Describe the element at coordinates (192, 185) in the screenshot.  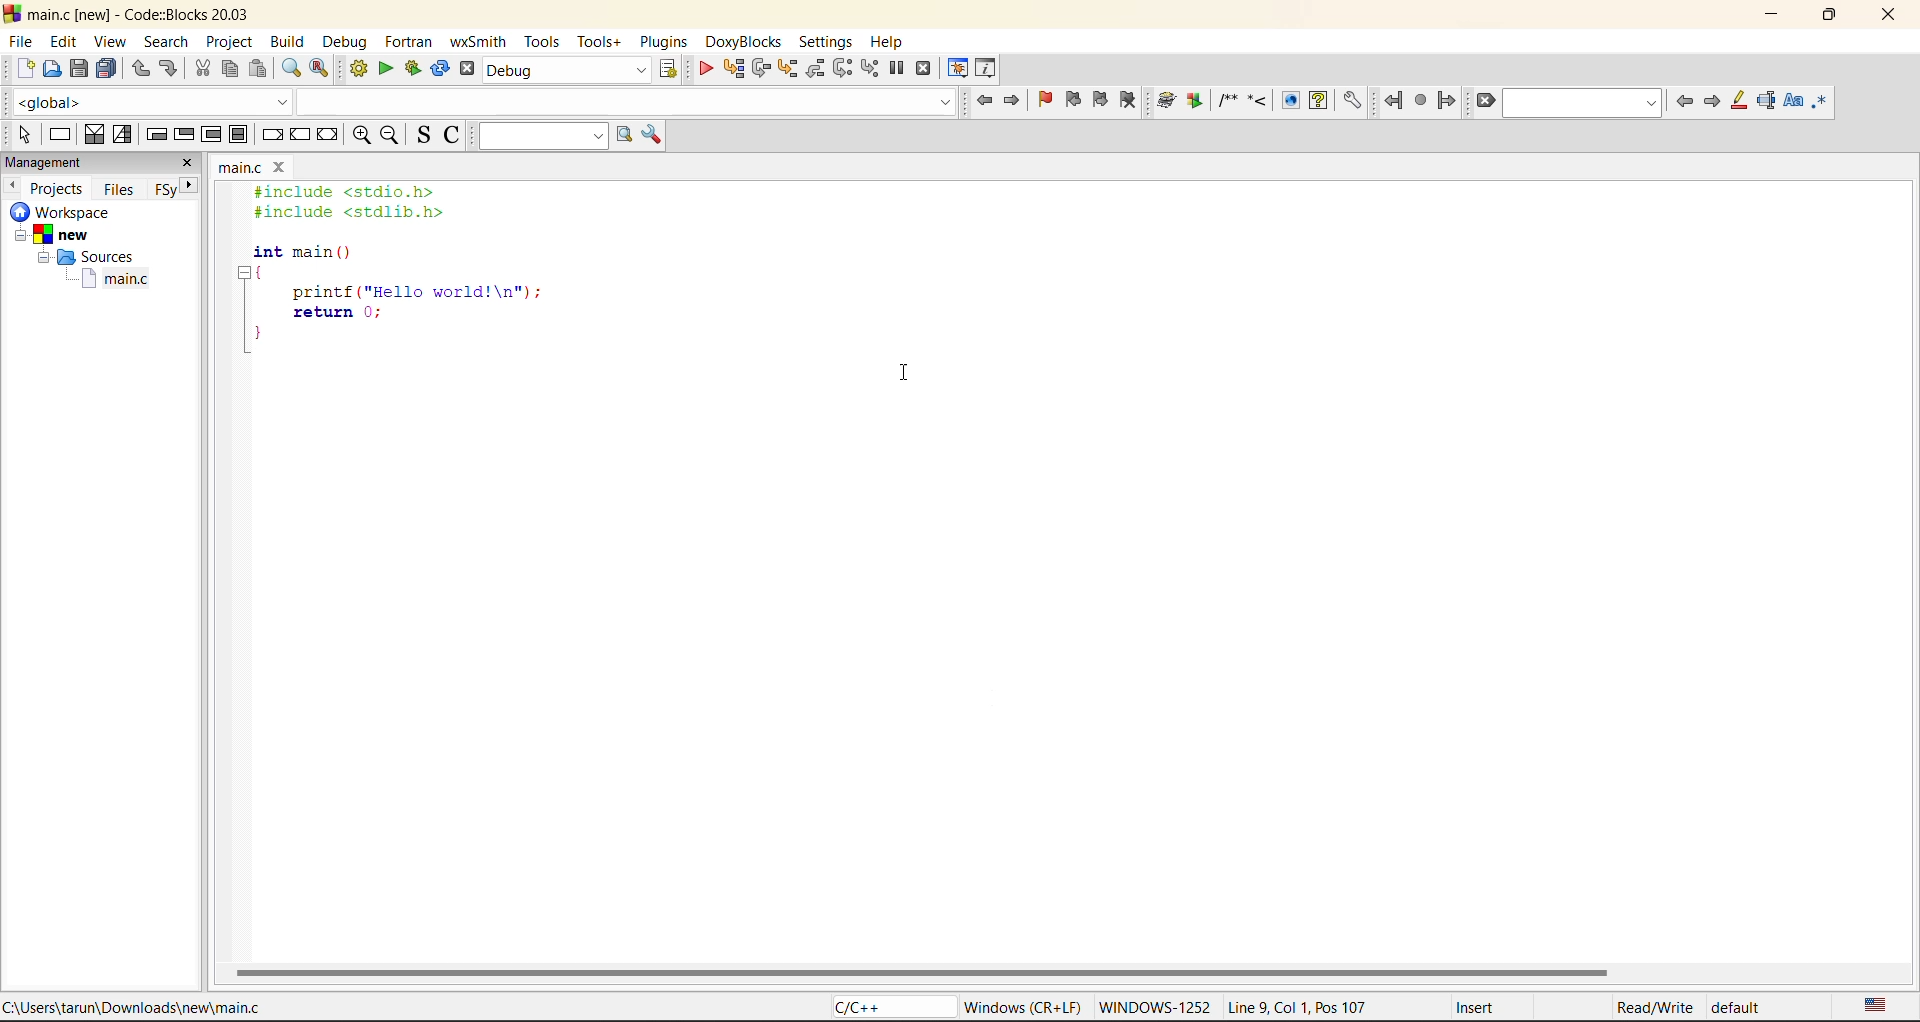
I see `next` at that location.